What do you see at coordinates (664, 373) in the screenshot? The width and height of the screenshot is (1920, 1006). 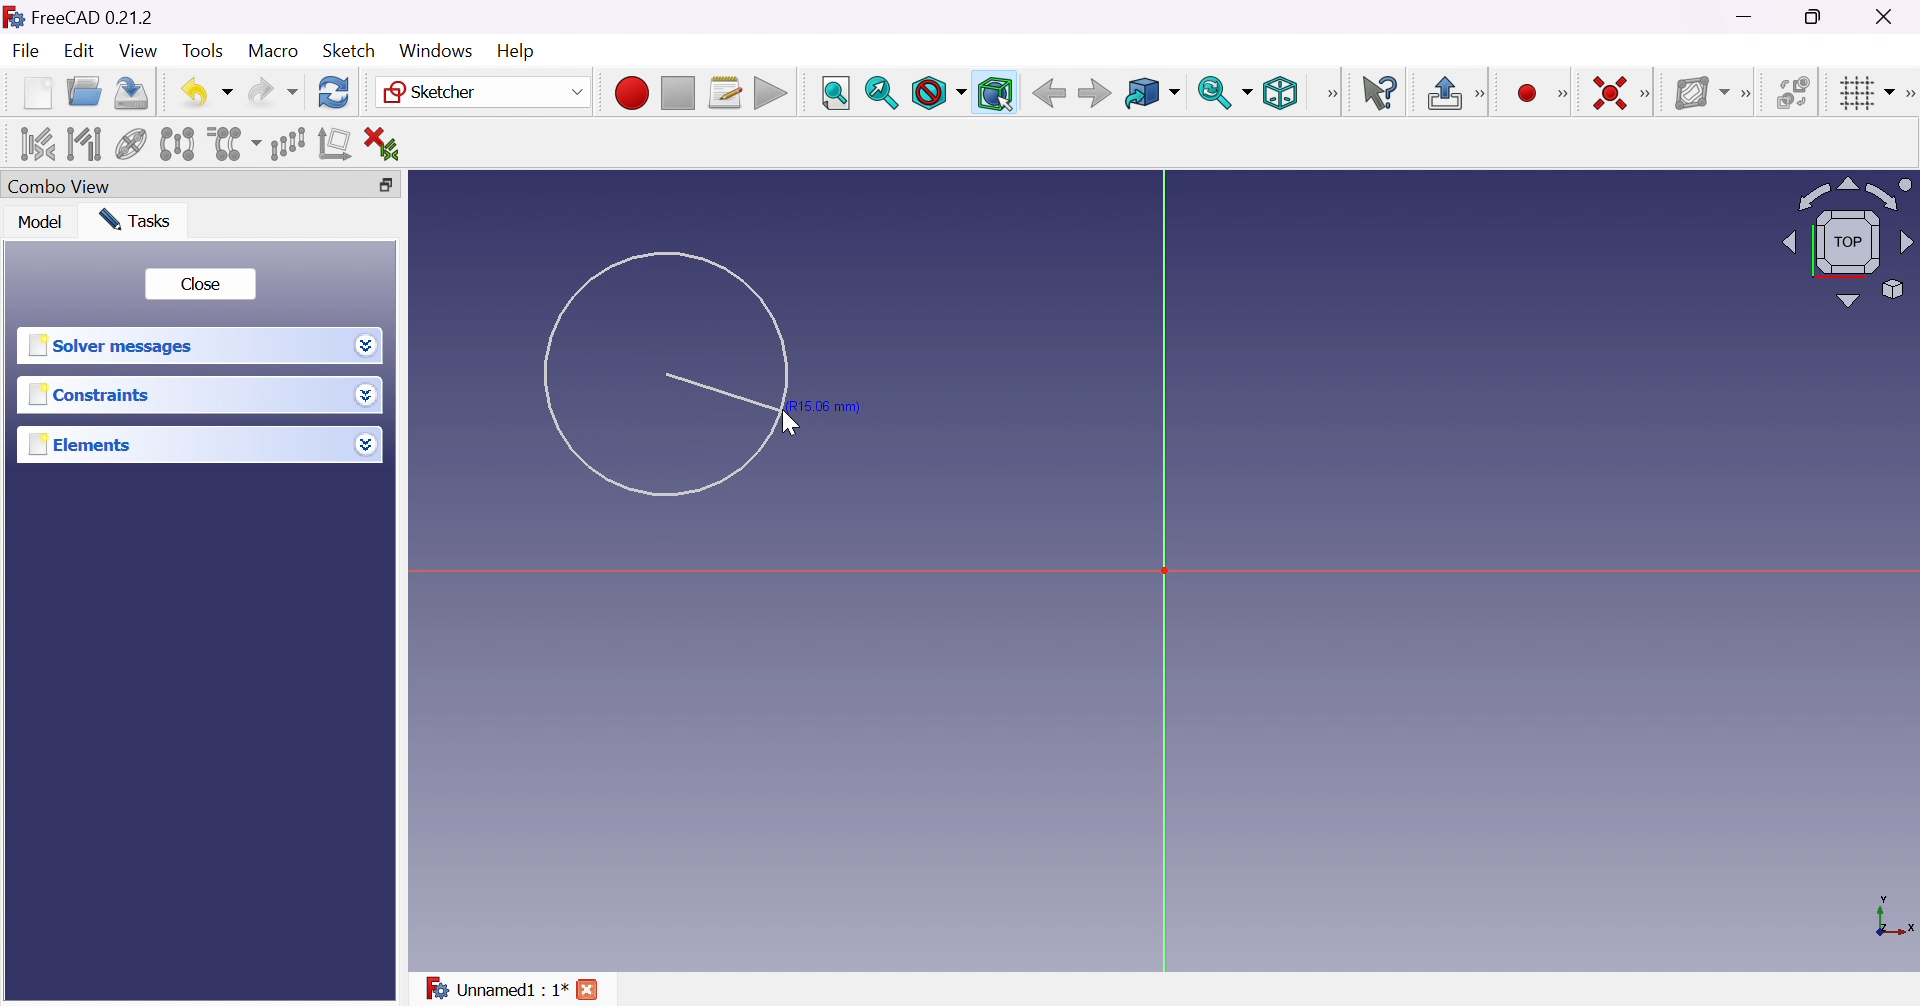 I see `Circle` at bounding box center [664, 373].